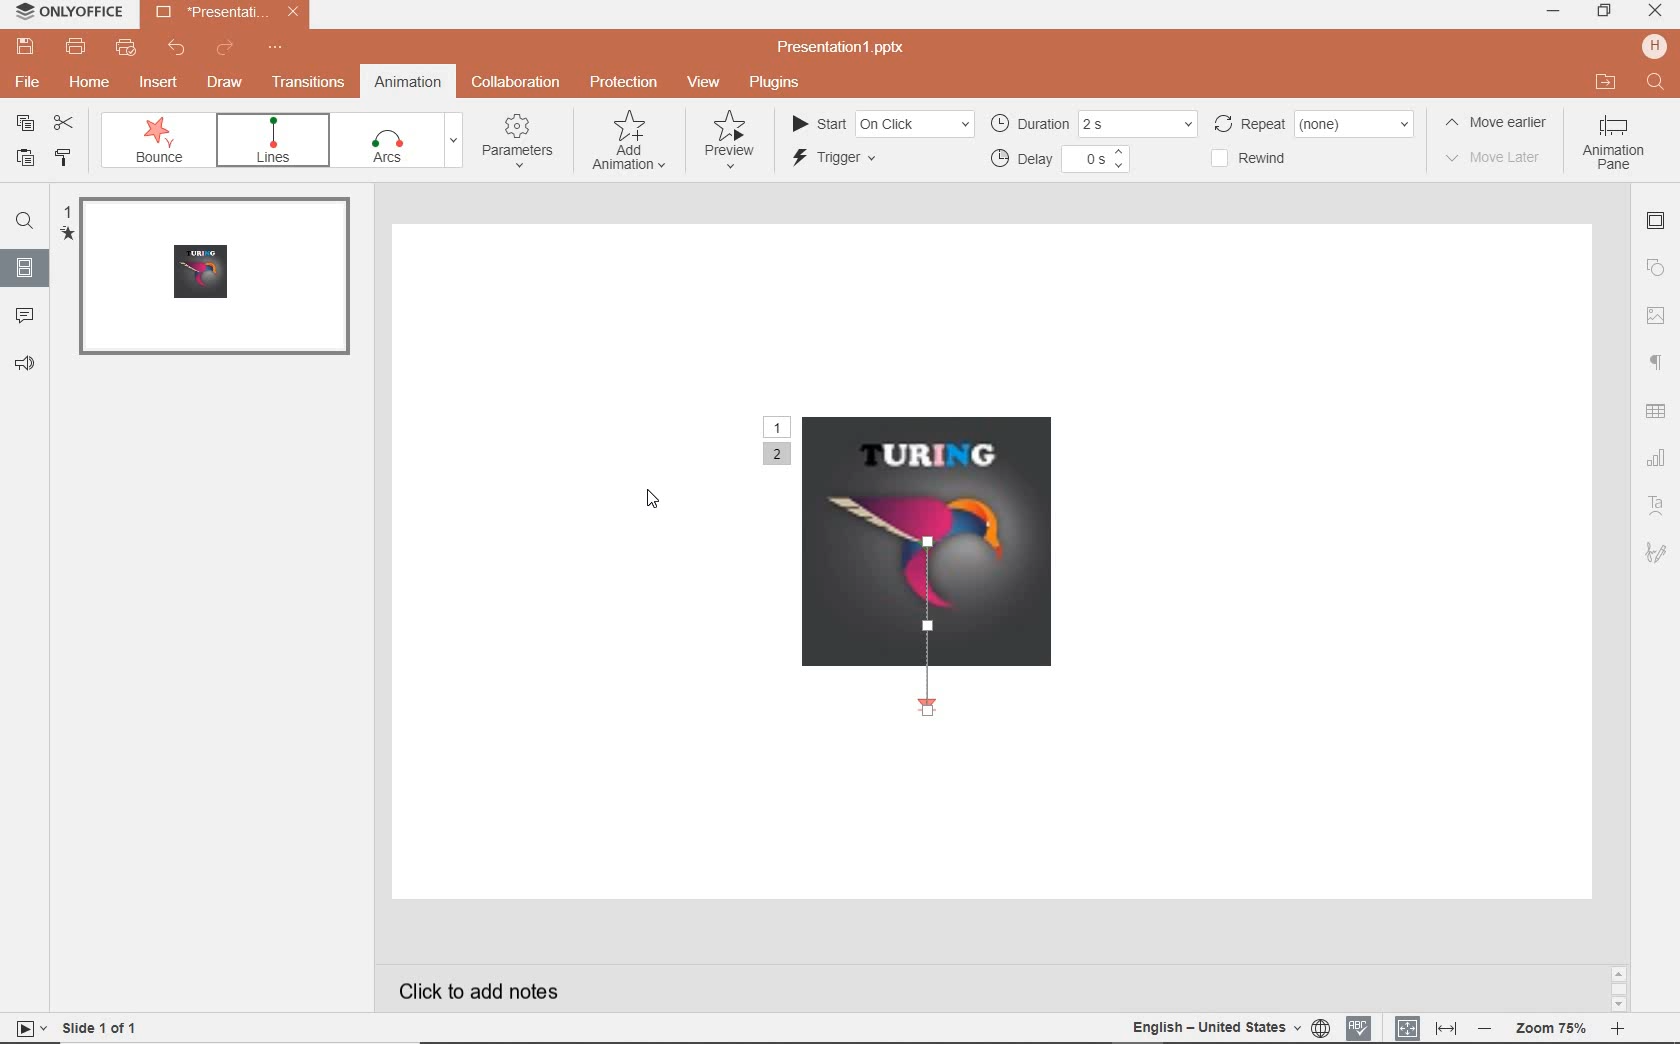 The height and width of the screenshot is (1044, 1680). I want to click on fit to width, so click(1446, 1030).